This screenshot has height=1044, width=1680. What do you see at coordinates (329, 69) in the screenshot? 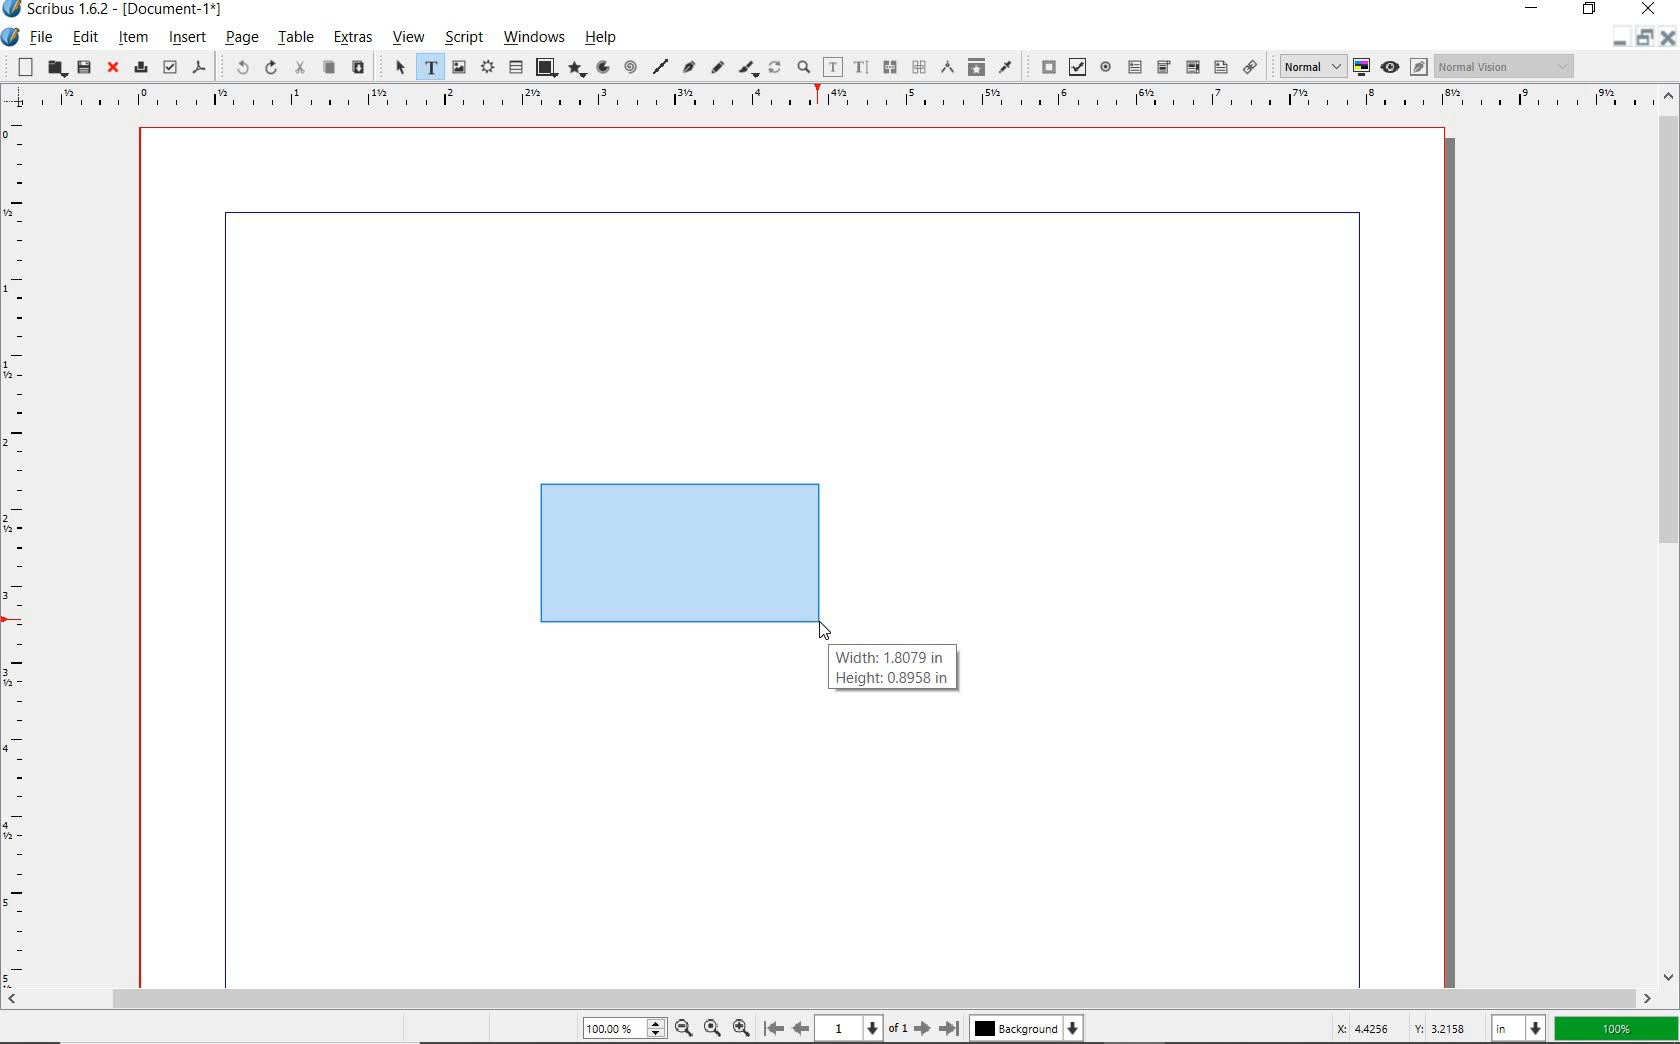
I see `copy` at bounding box center [329, 69].